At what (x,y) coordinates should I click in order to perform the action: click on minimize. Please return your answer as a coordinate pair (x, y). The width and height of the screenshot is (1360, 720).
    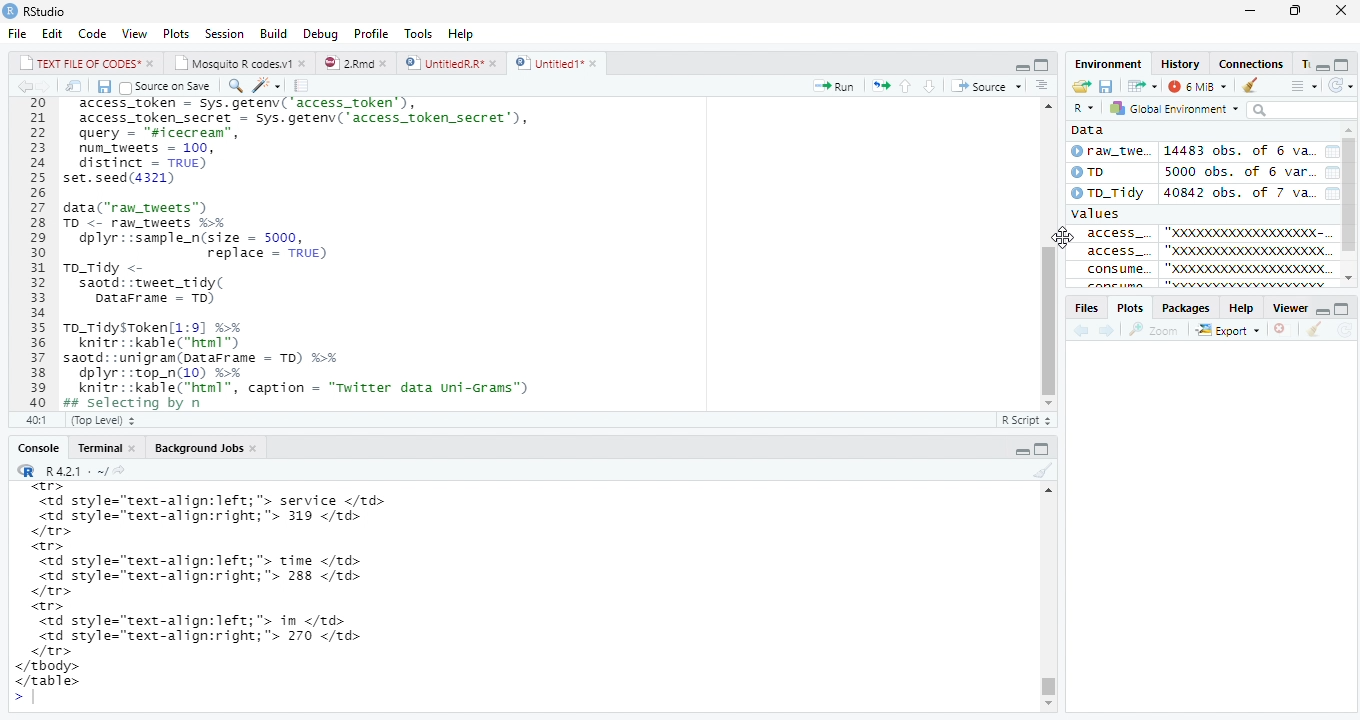
    Looking at the image, I should click on (1252, 11).